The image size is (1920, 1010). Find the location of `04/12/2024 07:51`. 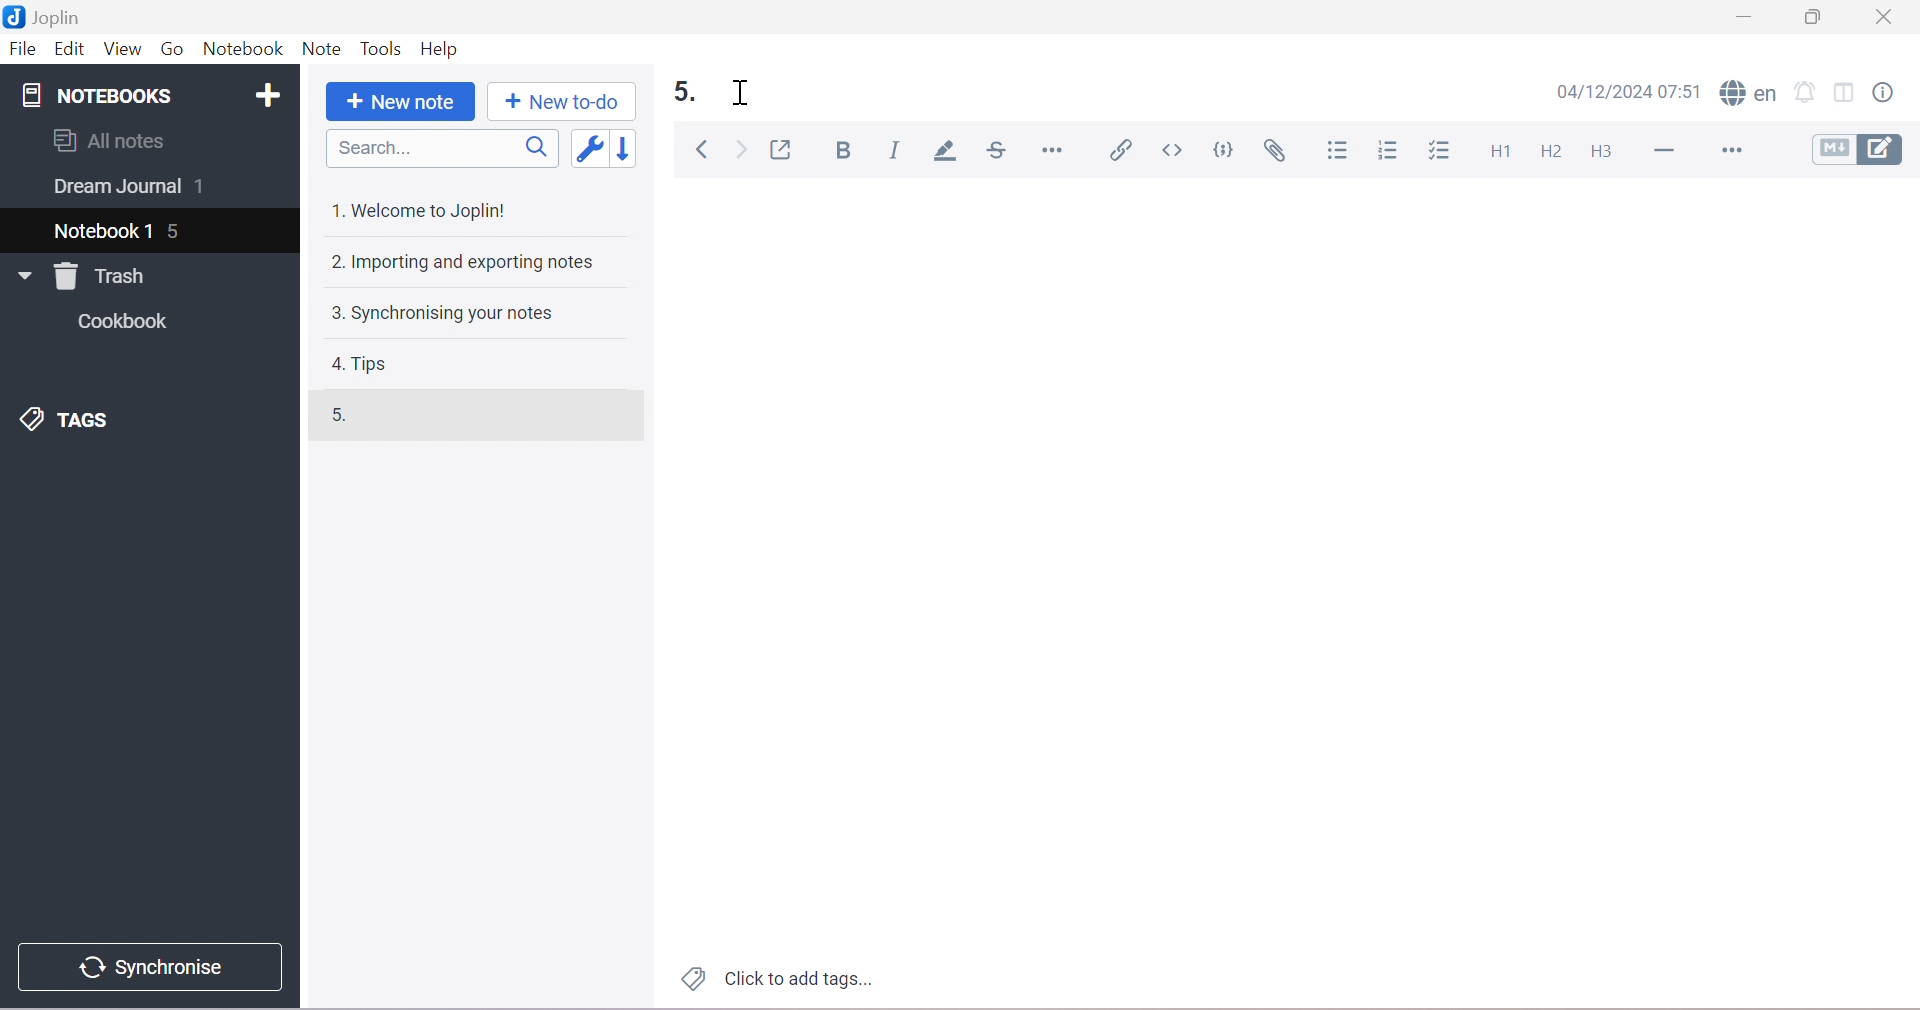

04/12/2024 07:51 is located at coordinates (1634, 92).